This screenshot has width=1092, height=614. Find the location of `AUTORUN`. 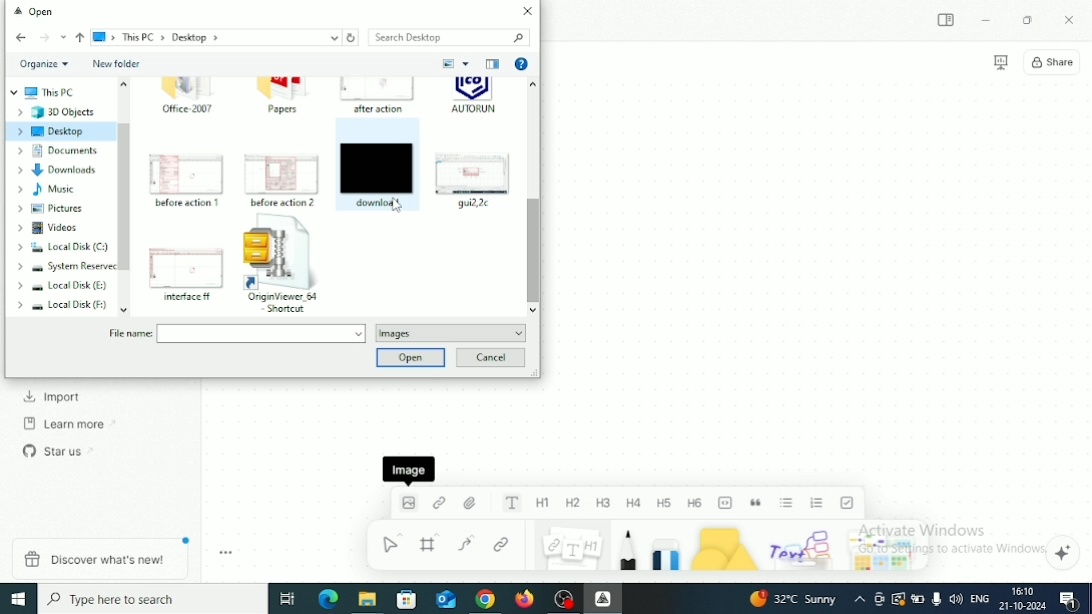

AUTORUN is located at coordinates (474, 99).